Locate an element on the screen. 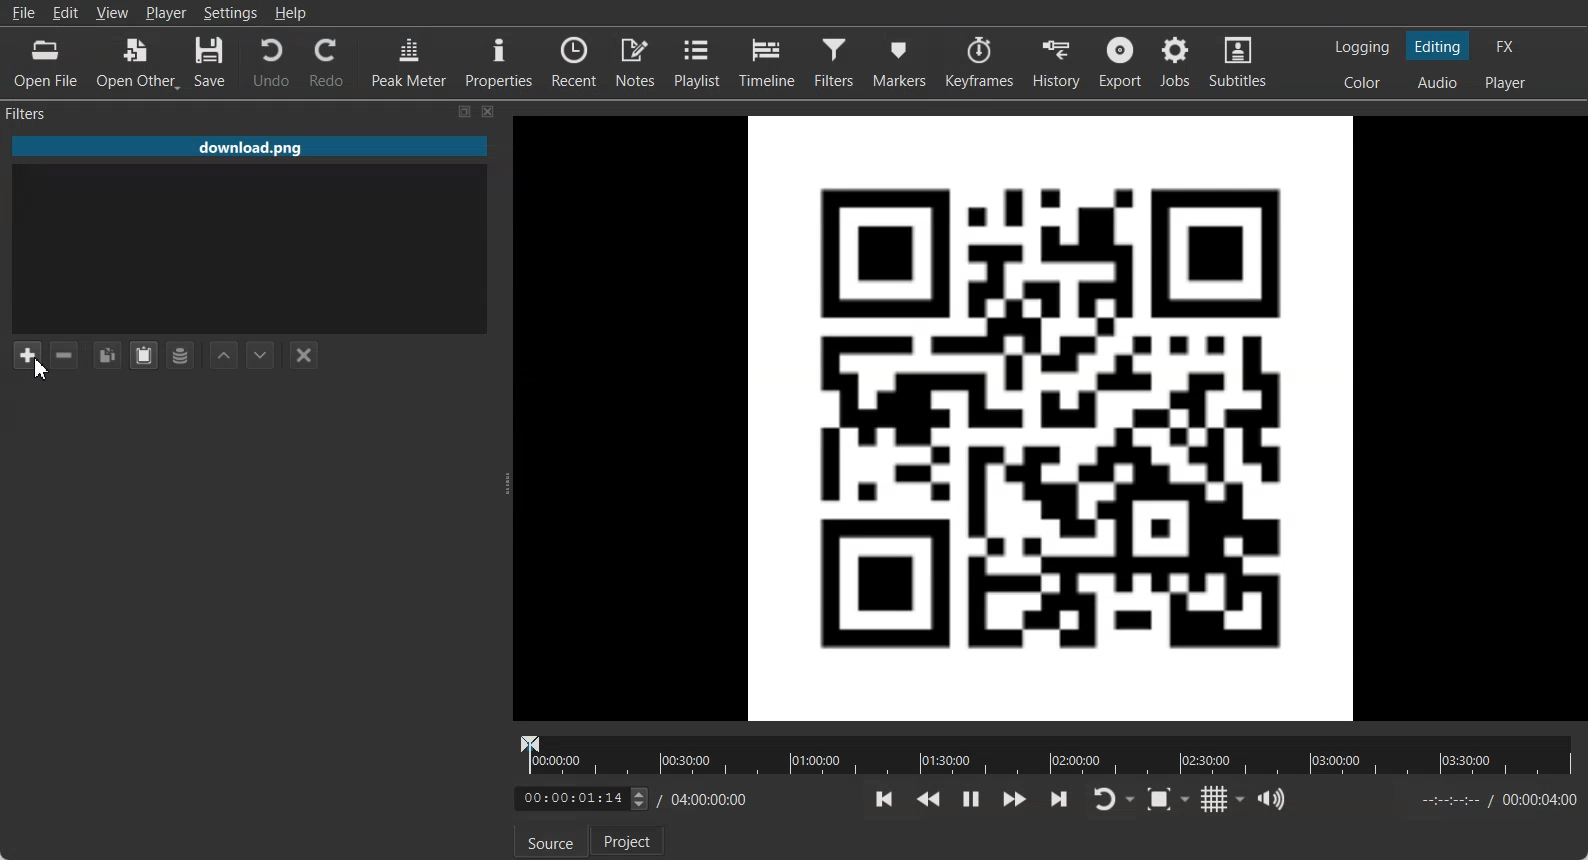 The width and height of the screenshot is (1588, 860). Drop down box is located at coordinates (1241, 799).